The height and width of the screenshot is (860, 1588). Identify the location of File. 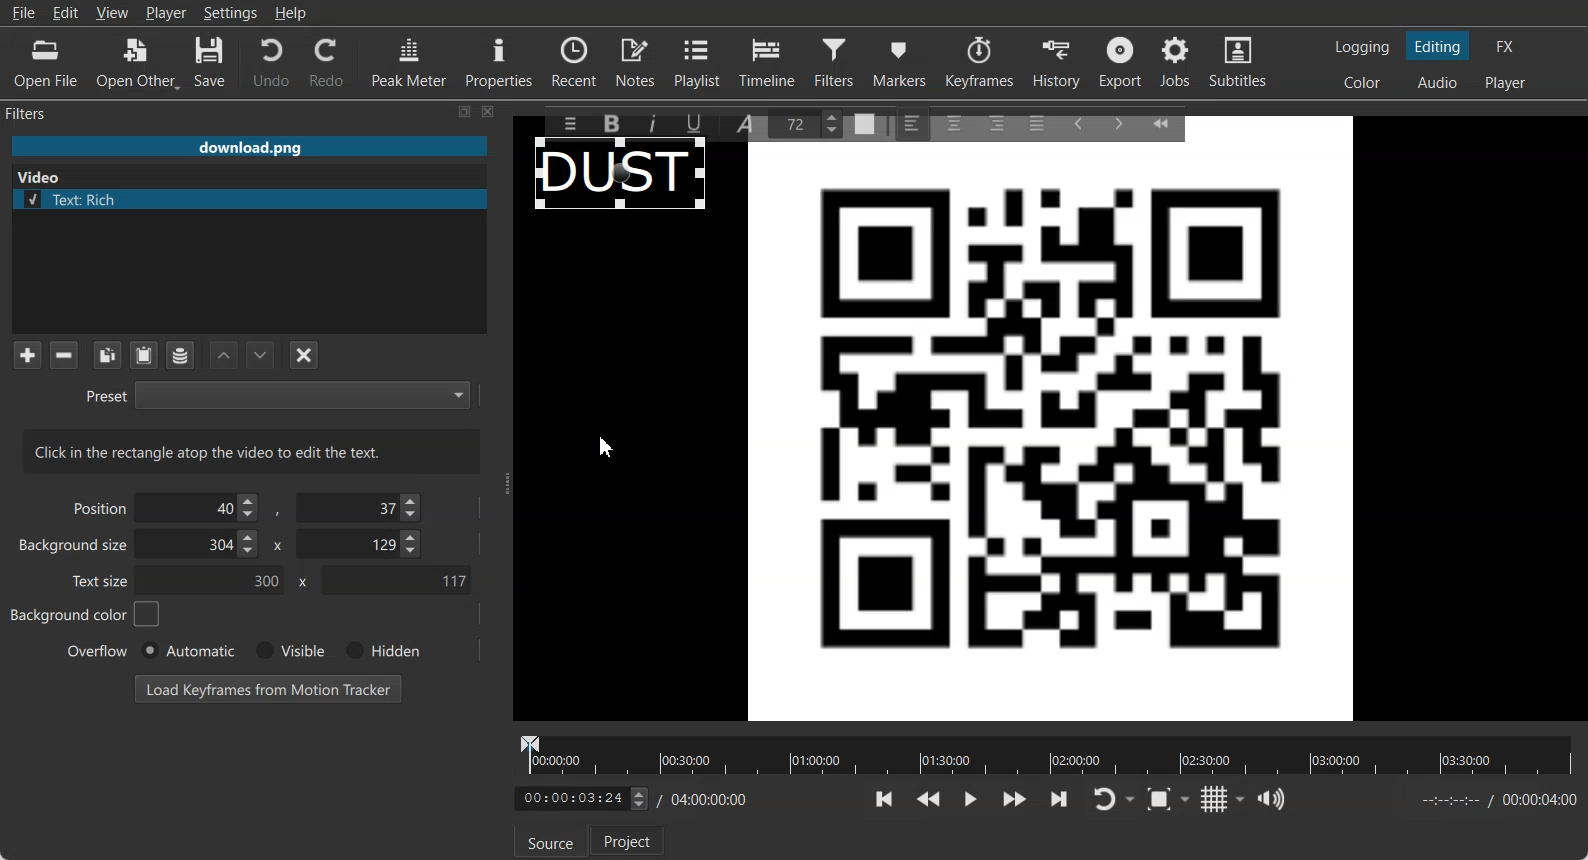
(249, 148).